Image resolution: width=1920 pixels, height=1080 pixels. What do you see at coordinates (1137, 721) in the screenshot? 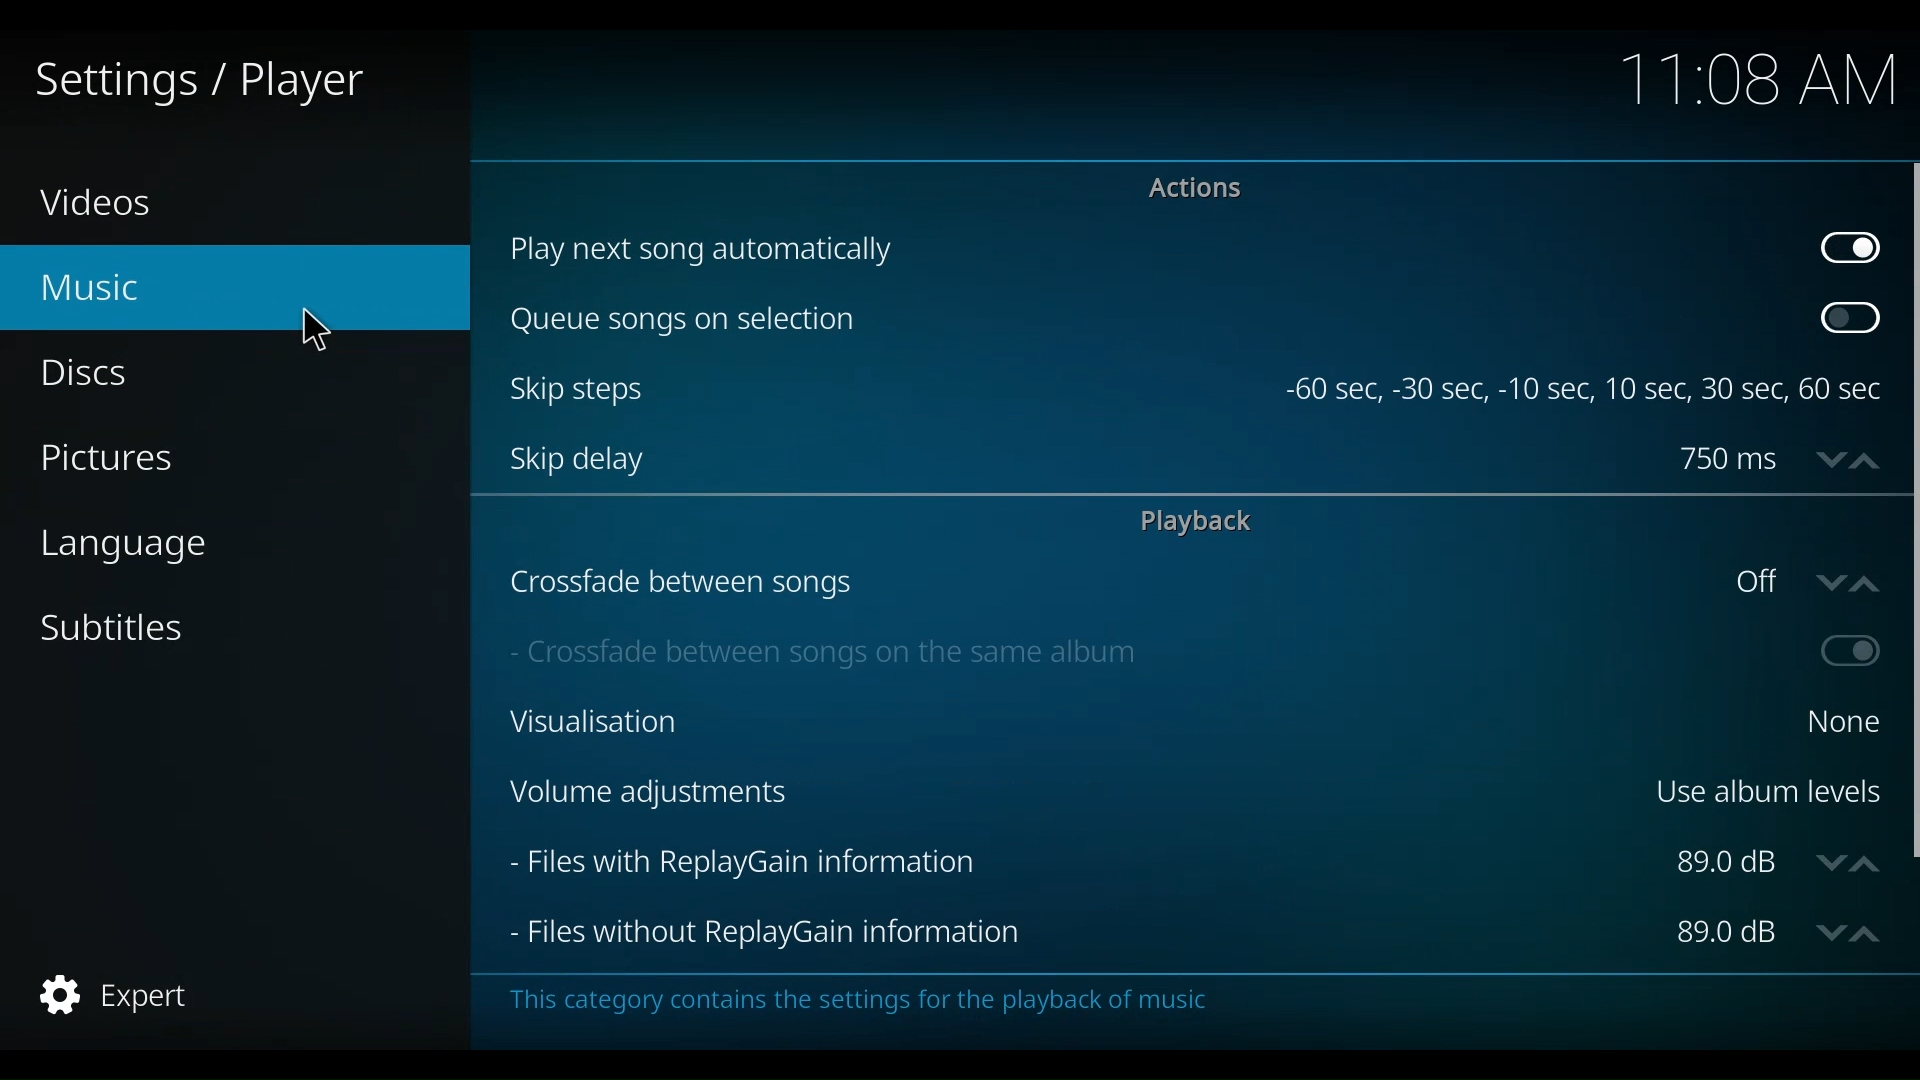
I see `Visualisation` at bounding box center [1137, 721].